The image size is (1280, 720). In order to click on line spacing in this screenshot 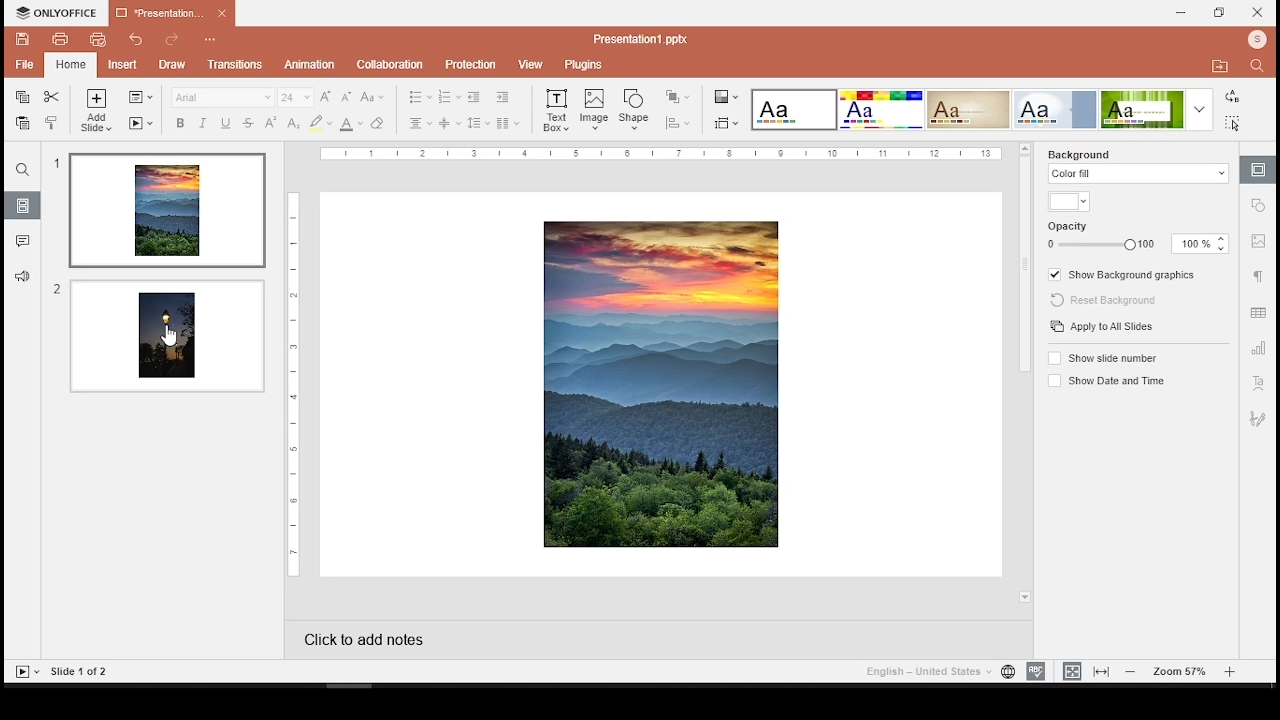, I will do `click(479, 124)`.